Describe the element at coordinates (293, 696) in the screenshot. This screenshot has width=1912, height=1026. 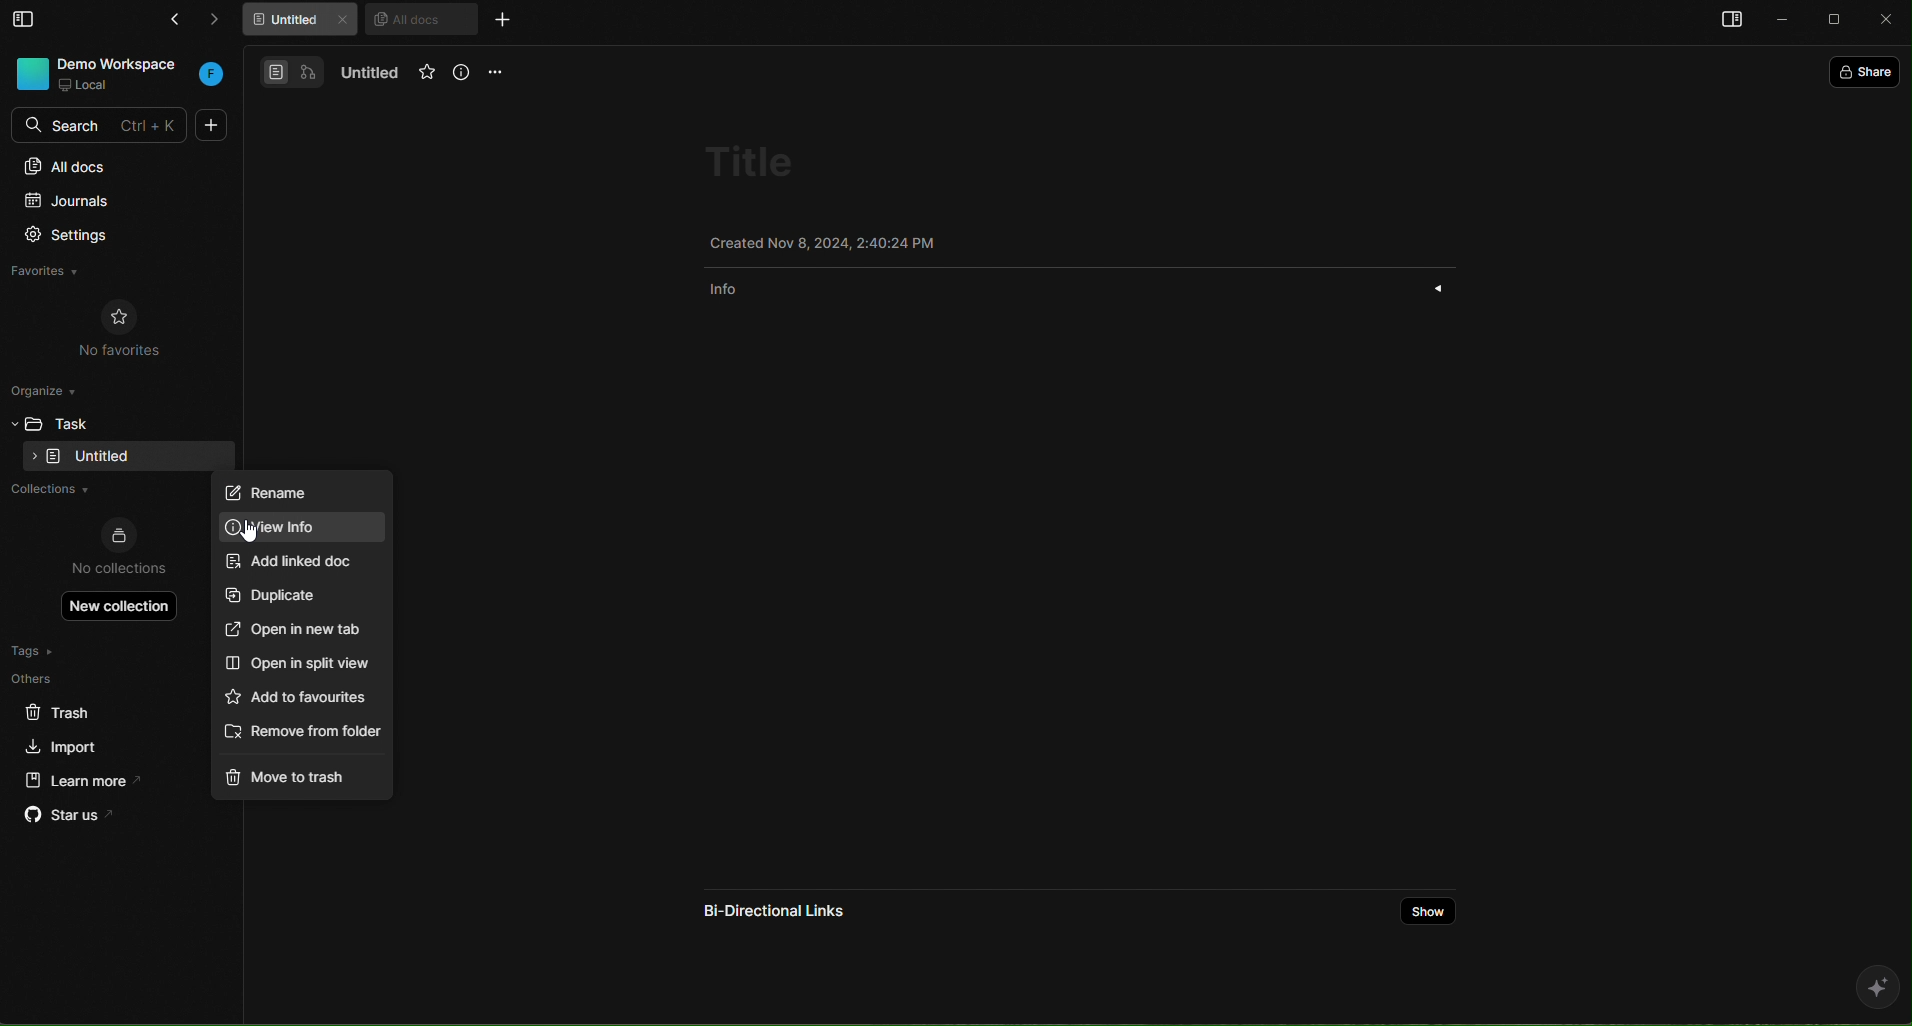
I see `add to favourites` at that location.